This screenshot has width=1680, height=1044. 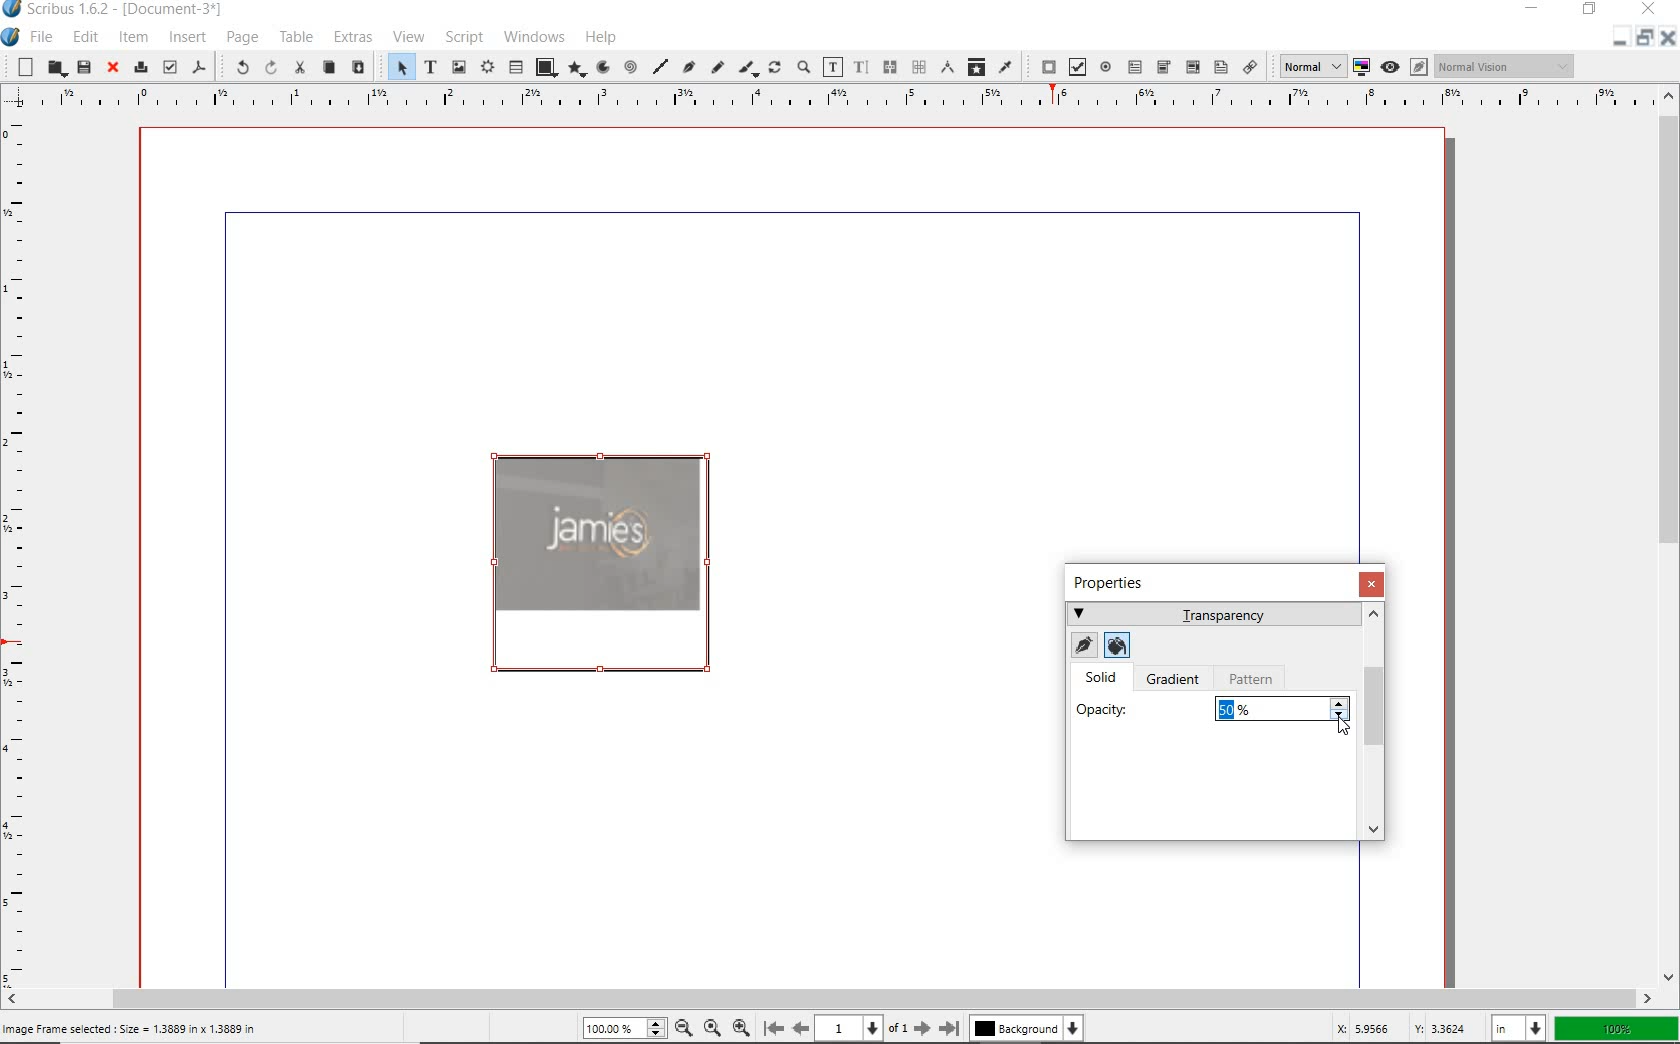 What do you see at coordinates (269, 70) in the screenshot?
I see `REDO` at bounding box center [269, 70].